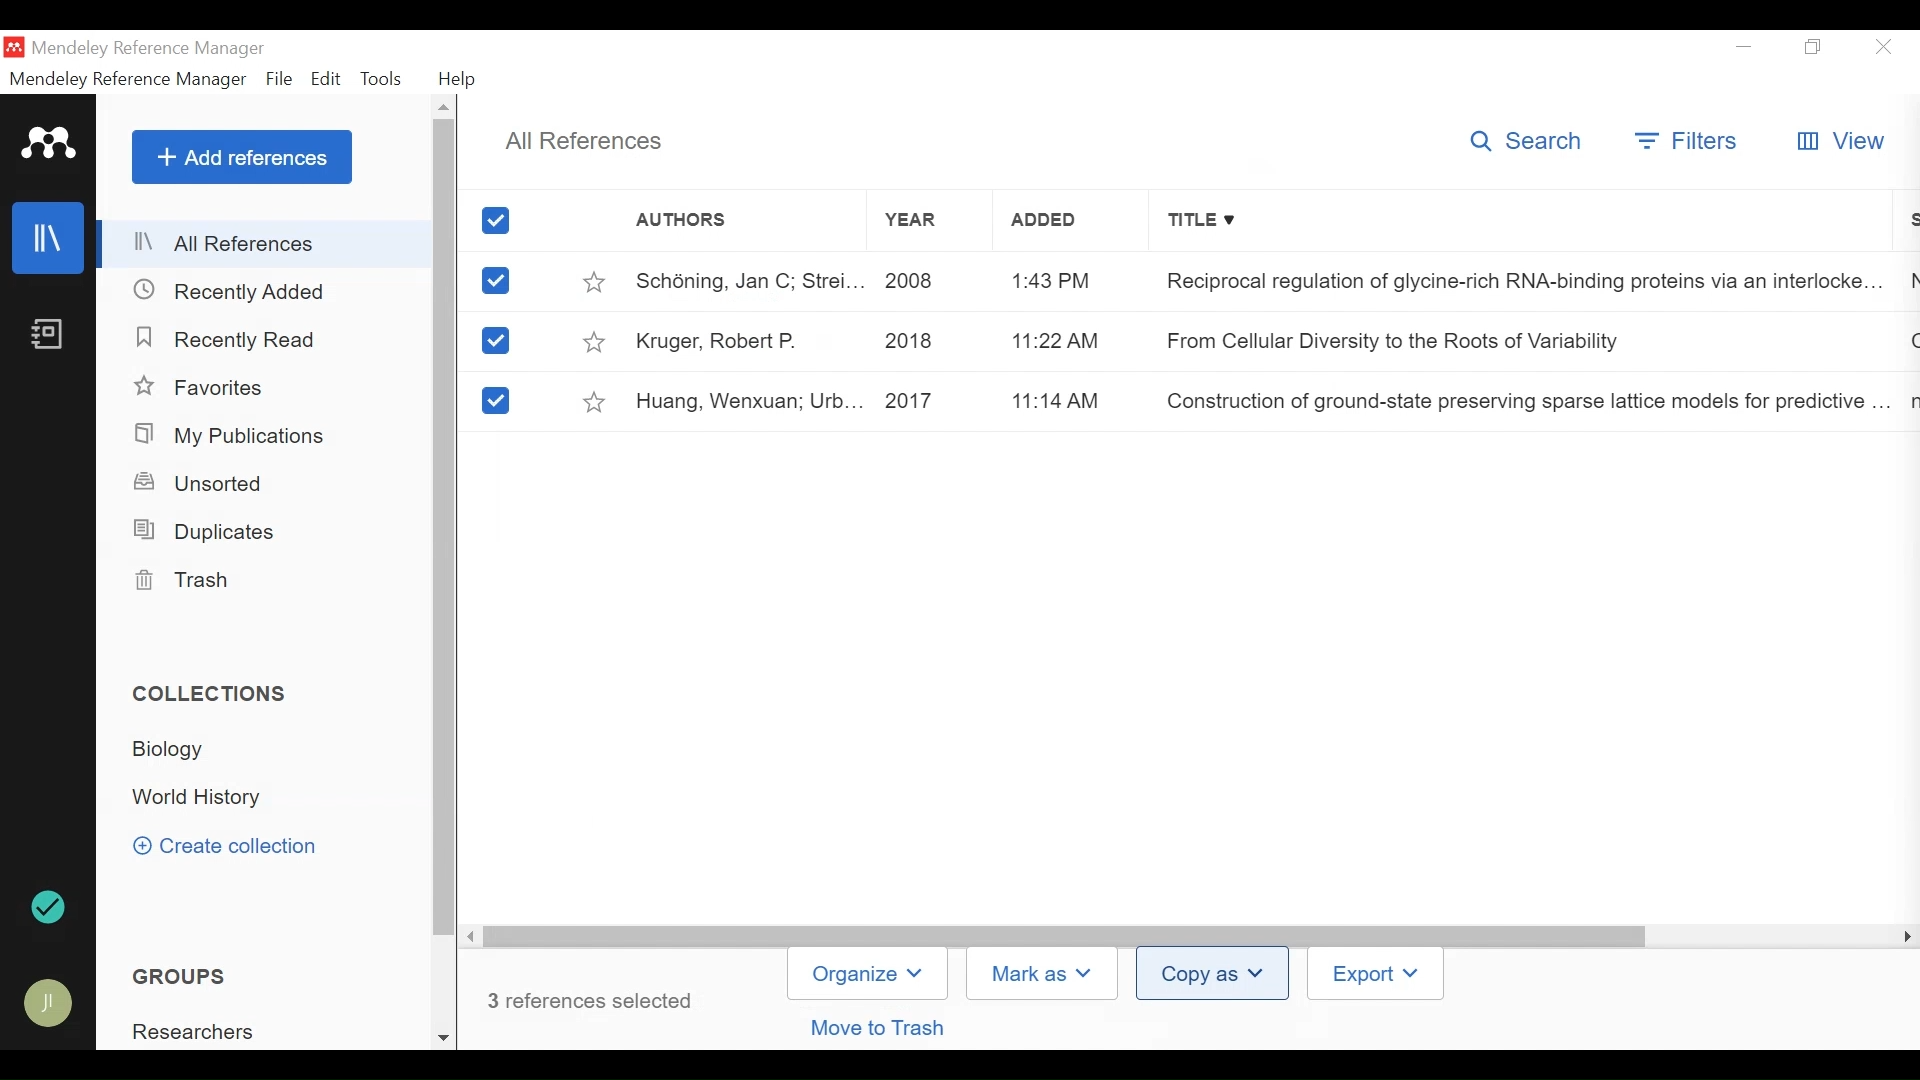 This screenshot has width=1920, height=1080. I want to click on 2018, so click(925, 340).